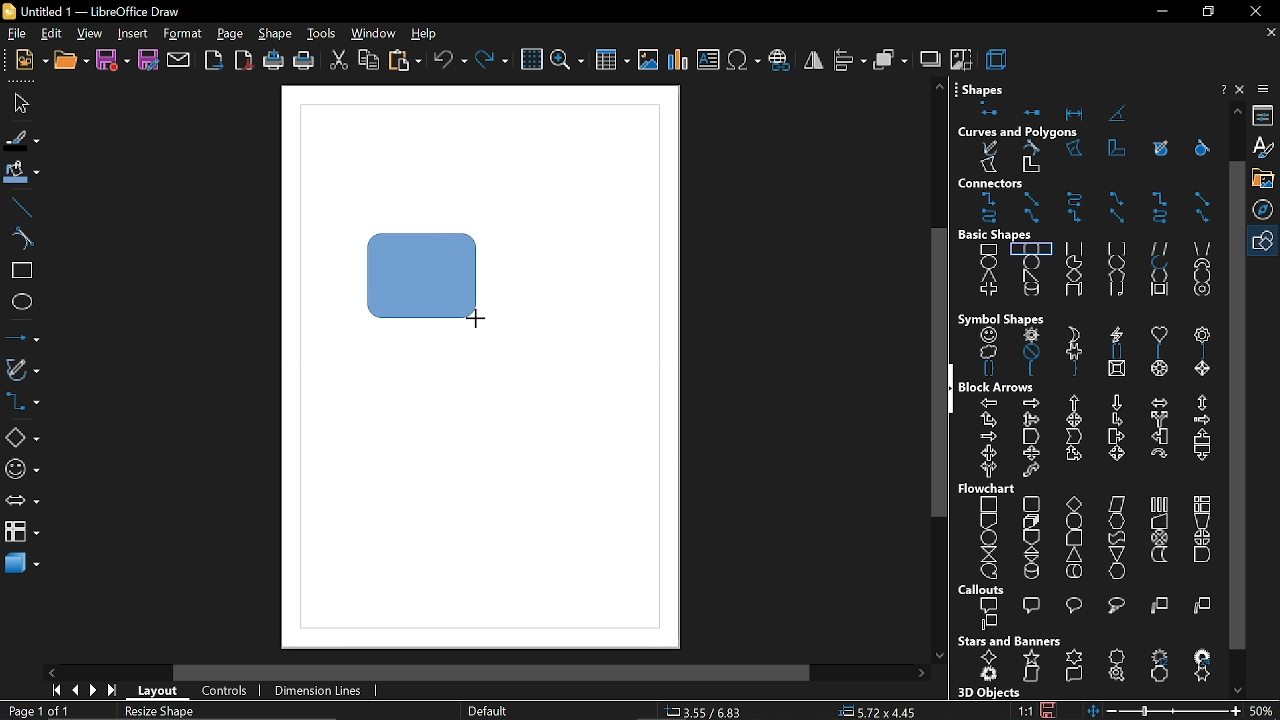 The width and height of the screenshot is (1280, 720). What do you see at coordinates (272, 61) in the screenshot?
I see `print directly` at bounding box center [272, 61].